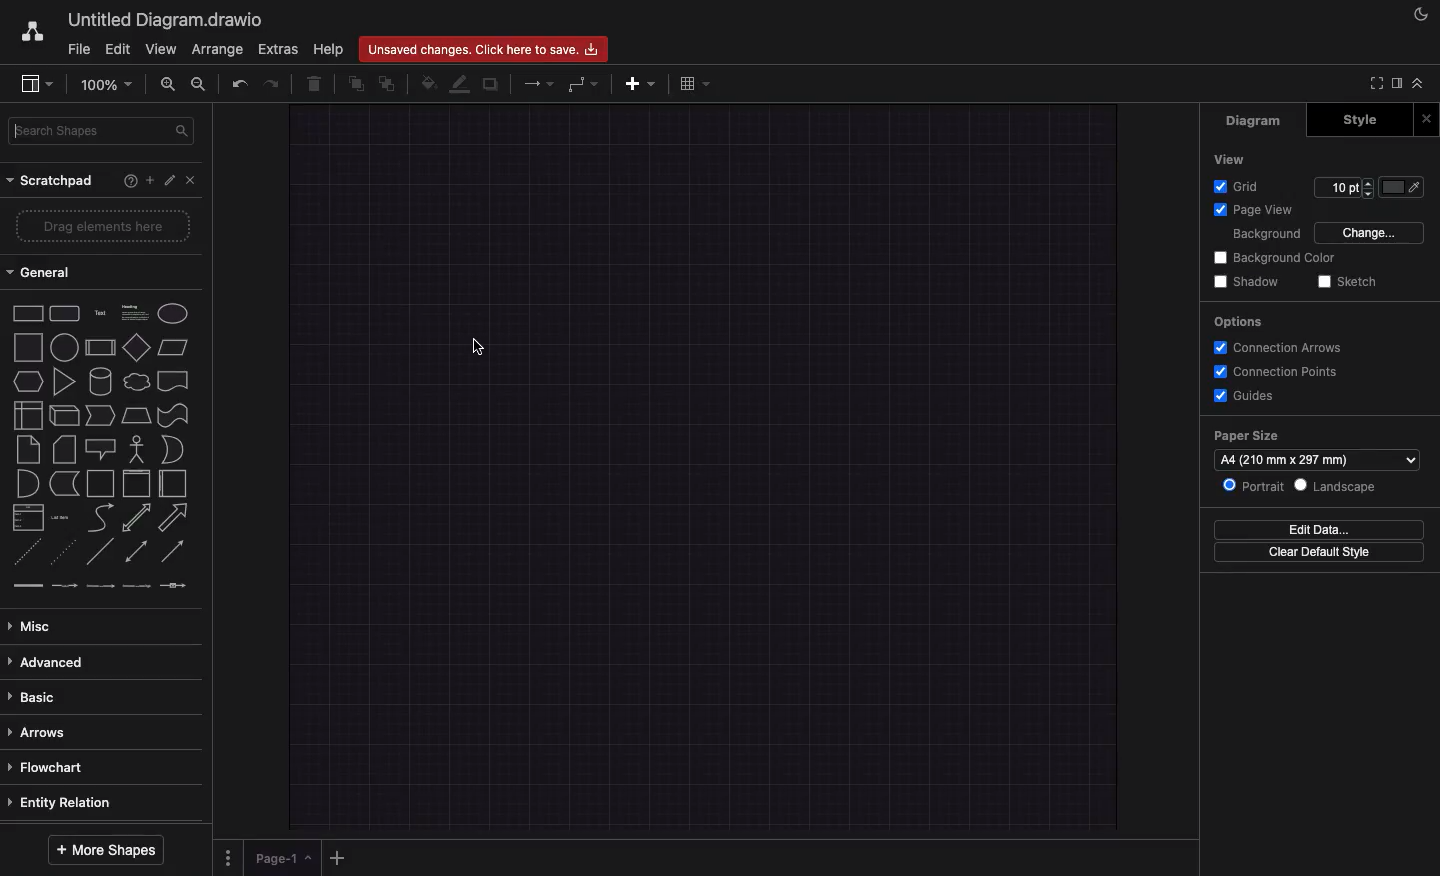 The height and width of the screenshot is (876, 1440). What do you see at coordinates (1351, 280) in the screenshot?
I see `Sketch` at bounding box center [1351, 280].